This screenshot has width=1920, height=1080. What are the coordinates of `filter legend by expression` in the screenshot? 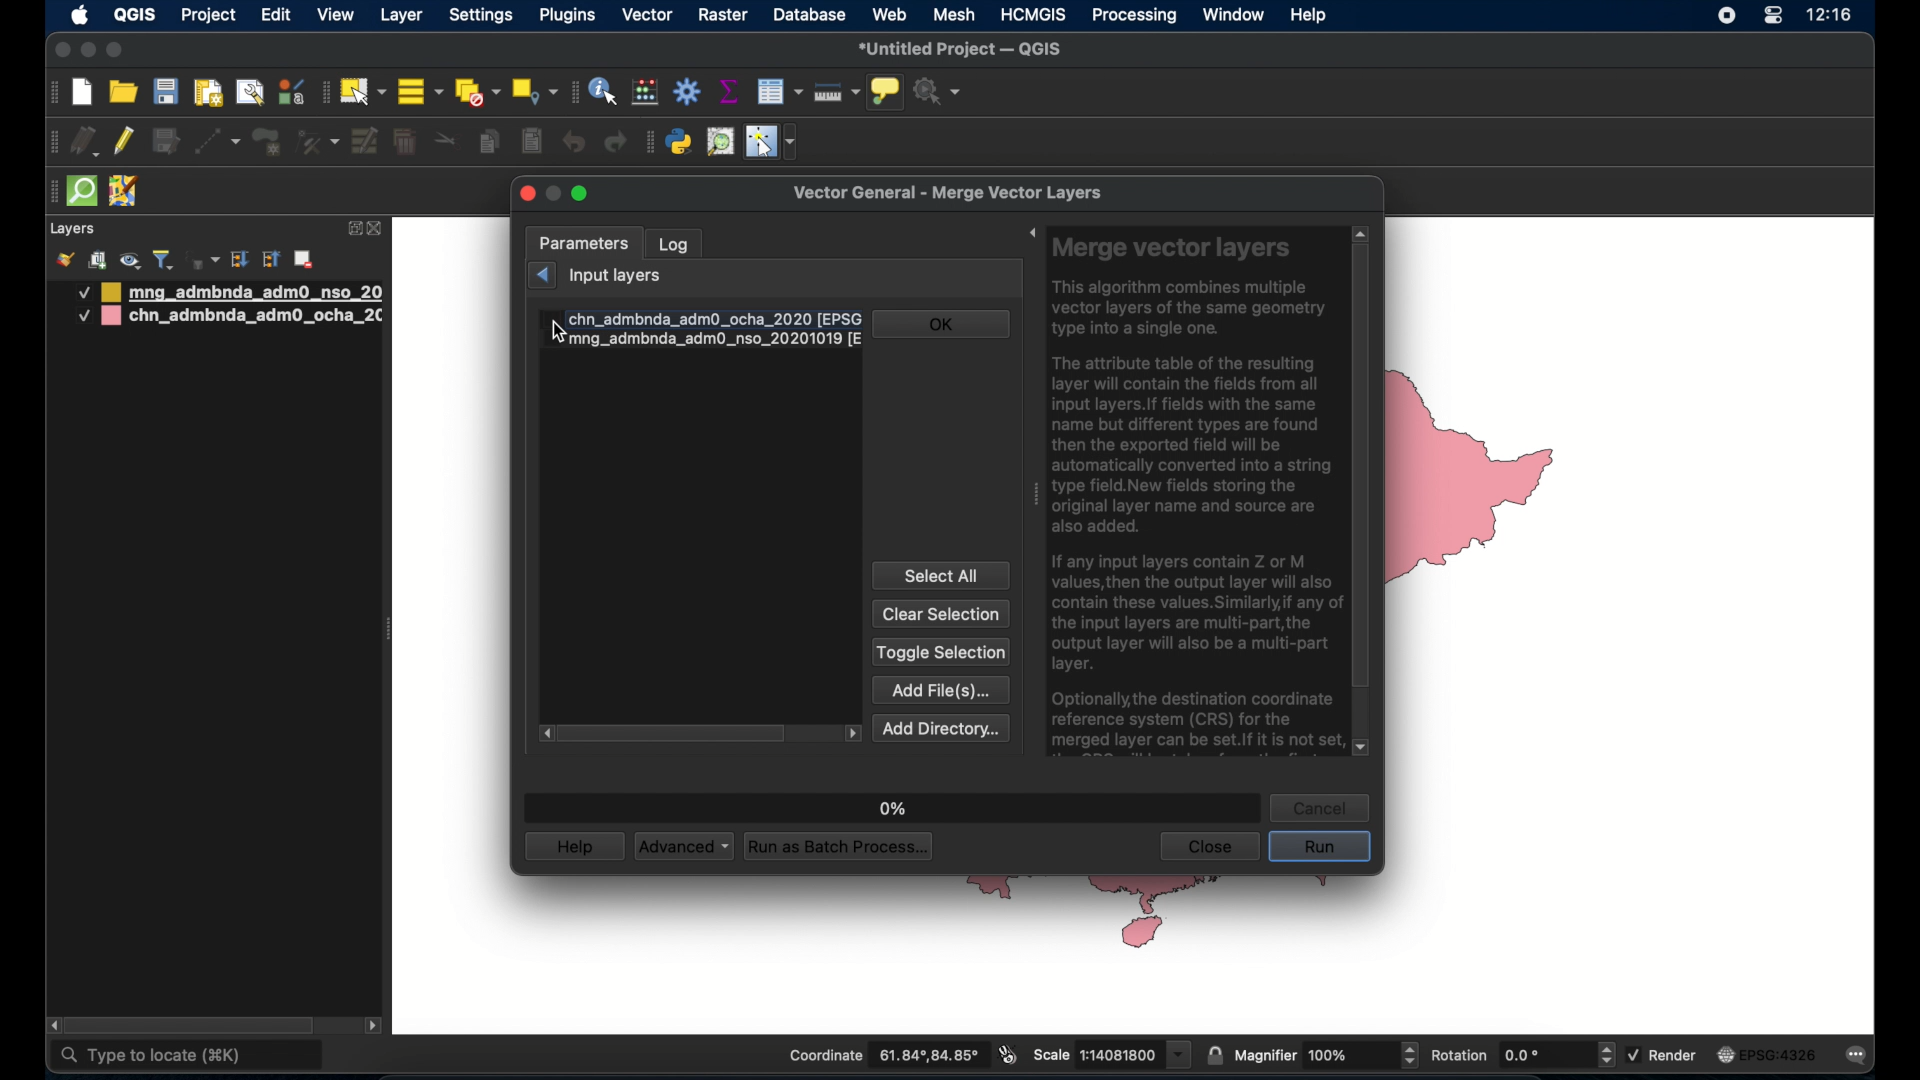 It's located at (201, 258).